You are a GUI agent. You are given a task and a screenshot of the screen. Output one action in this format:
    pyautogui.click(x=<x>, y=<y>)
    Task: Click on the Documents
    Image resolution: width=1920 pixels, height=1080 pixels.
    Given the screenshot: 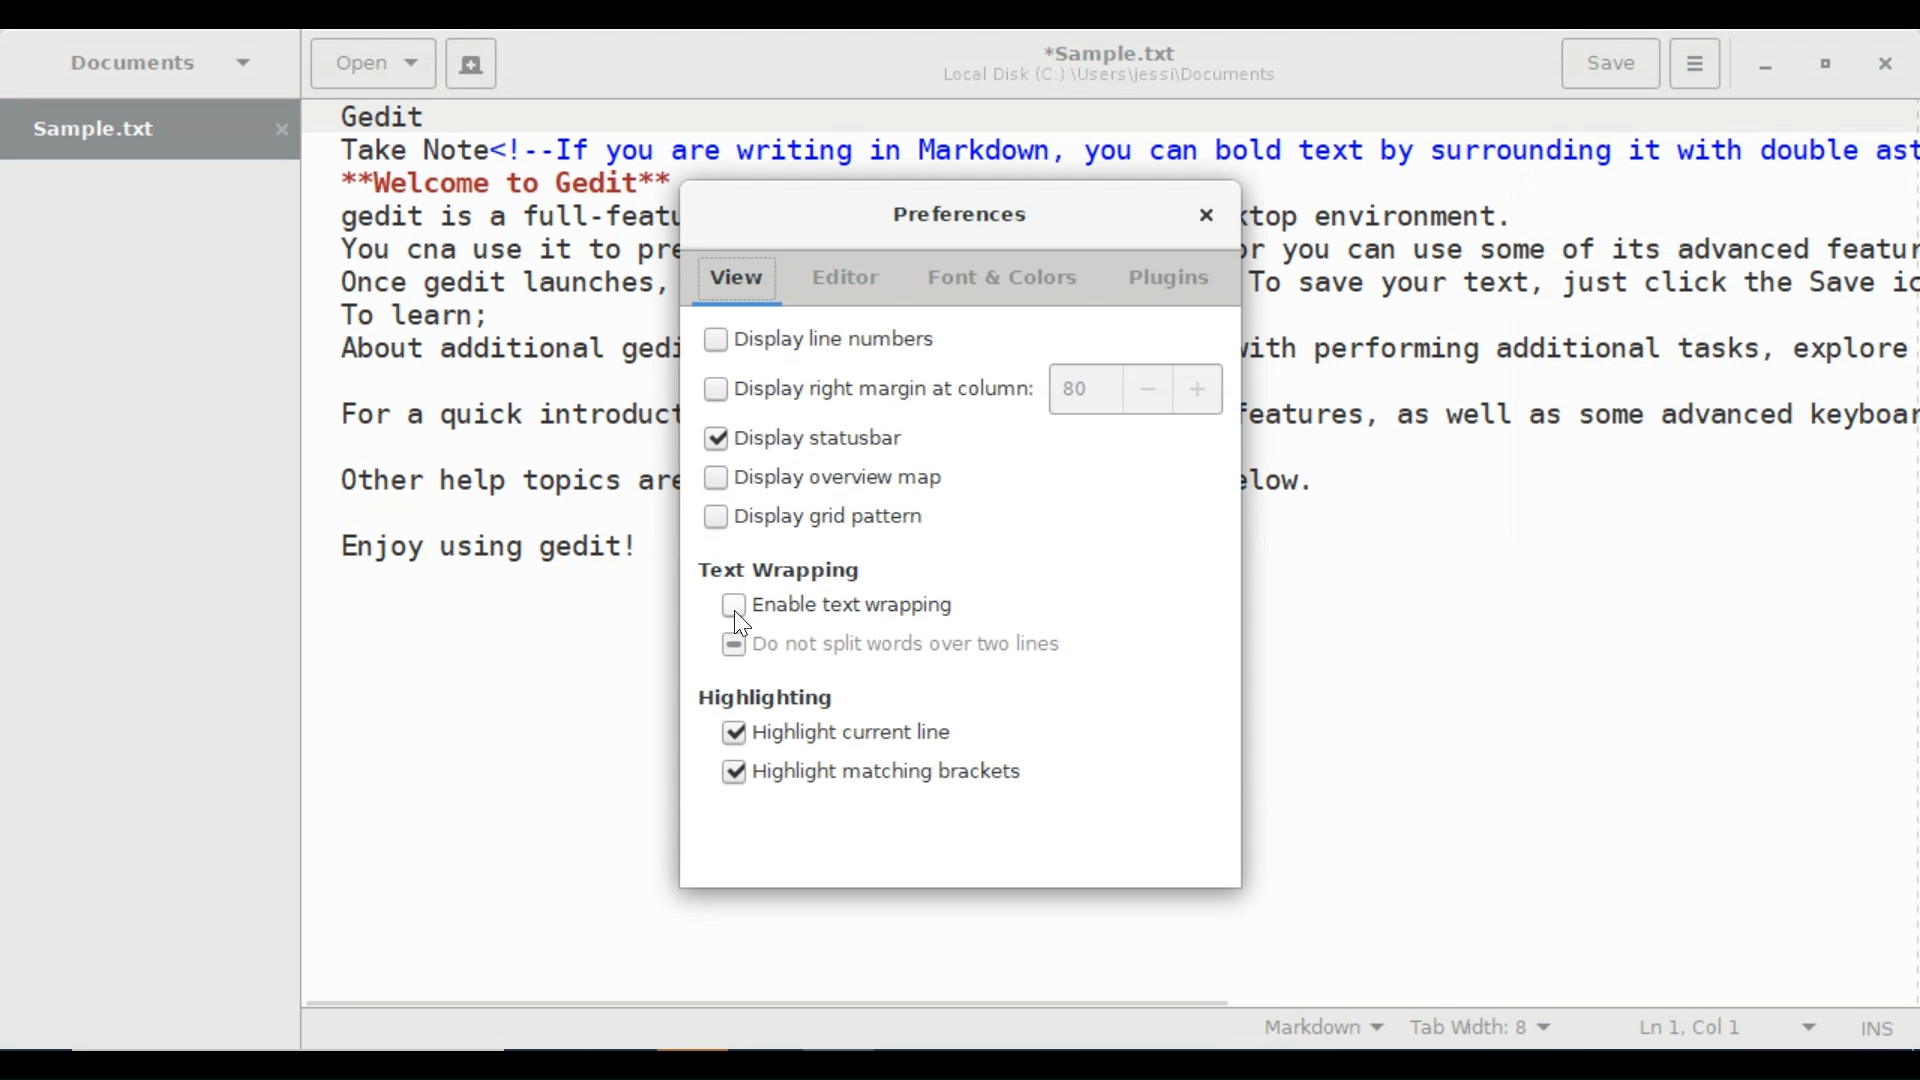 What is the action you would take?
    pyautogui.click(x=157, y=62)
    